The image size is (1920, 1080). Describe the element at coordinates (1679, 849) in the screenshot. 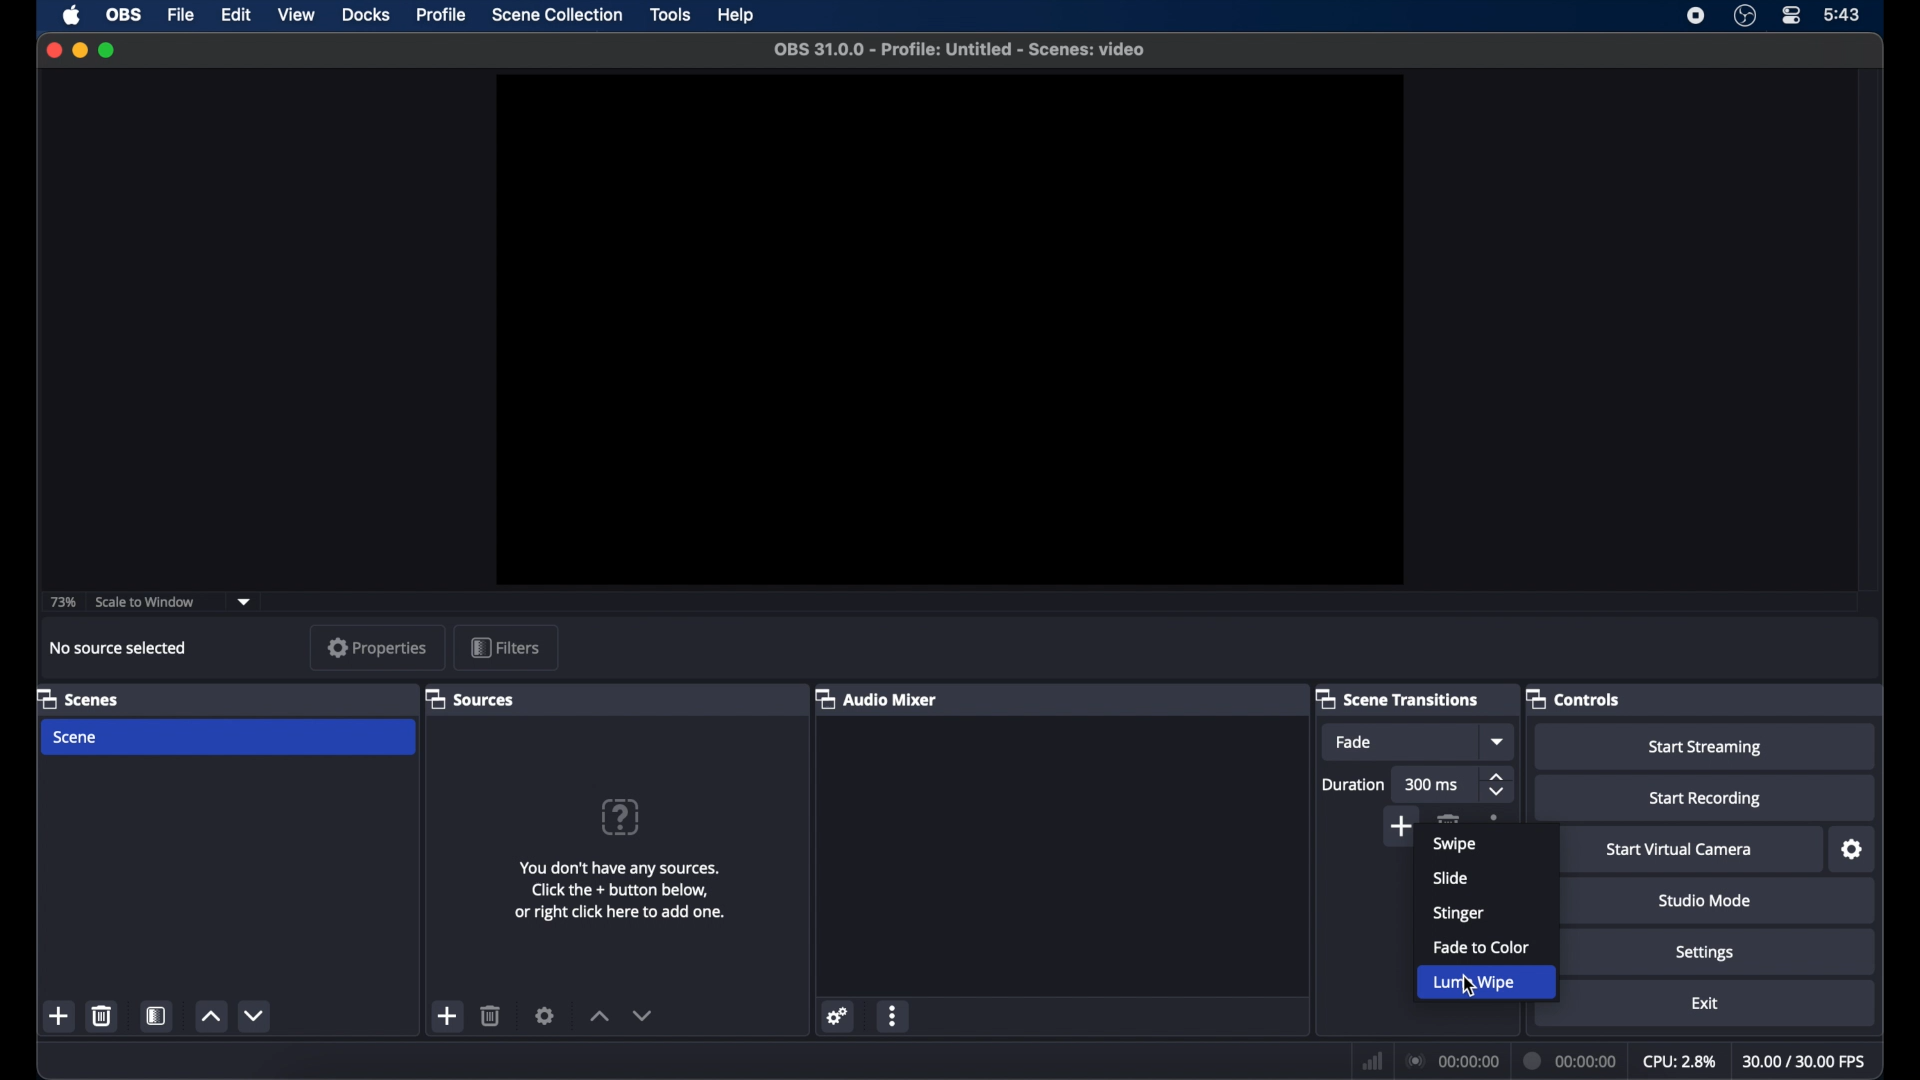

I see `start virtual camera` at that location.